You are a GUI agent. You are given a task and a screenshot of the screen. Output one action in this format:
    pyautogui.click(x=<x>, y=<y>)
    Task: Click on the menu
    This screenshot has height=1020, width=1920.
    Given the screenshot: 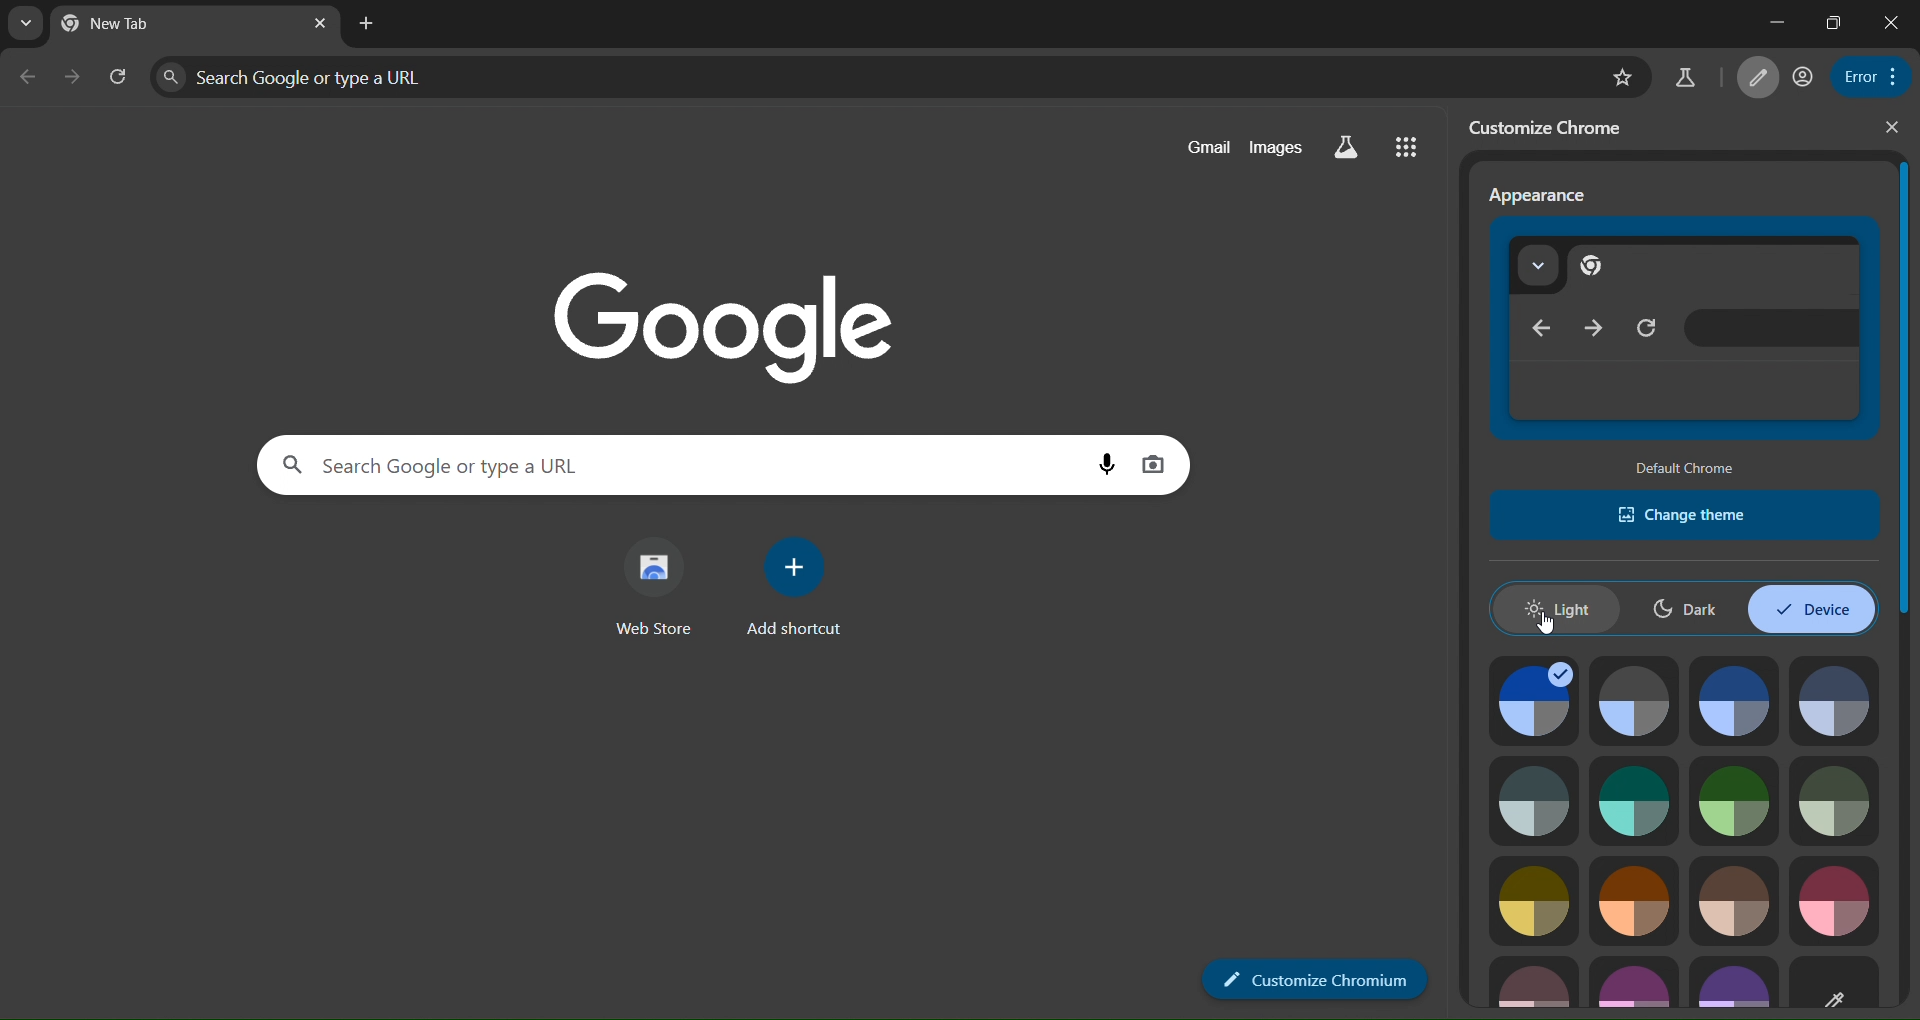 What is the action you would take?
    pyautogui.click(x=1866, y=76)
    